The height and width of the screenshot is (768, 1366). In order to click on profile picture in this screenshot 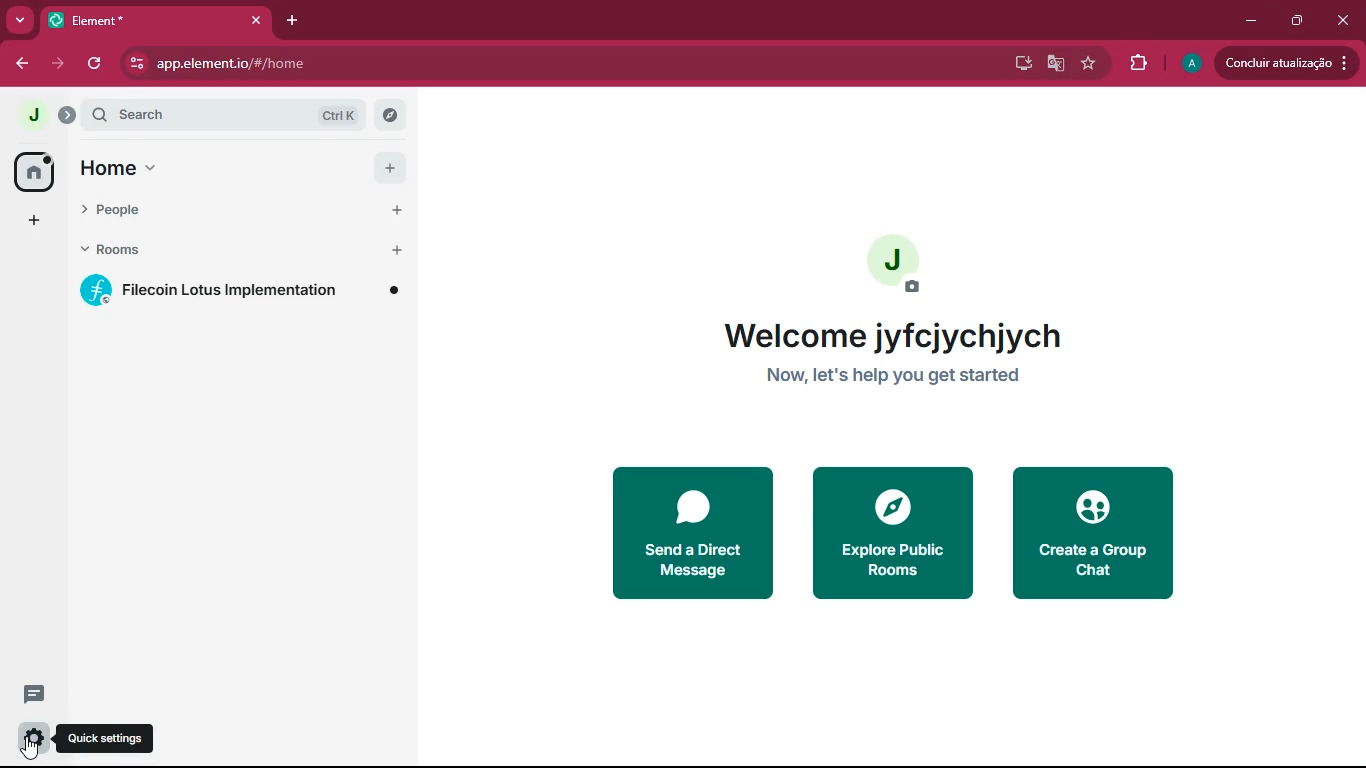, I will do `click(896, 262)`.